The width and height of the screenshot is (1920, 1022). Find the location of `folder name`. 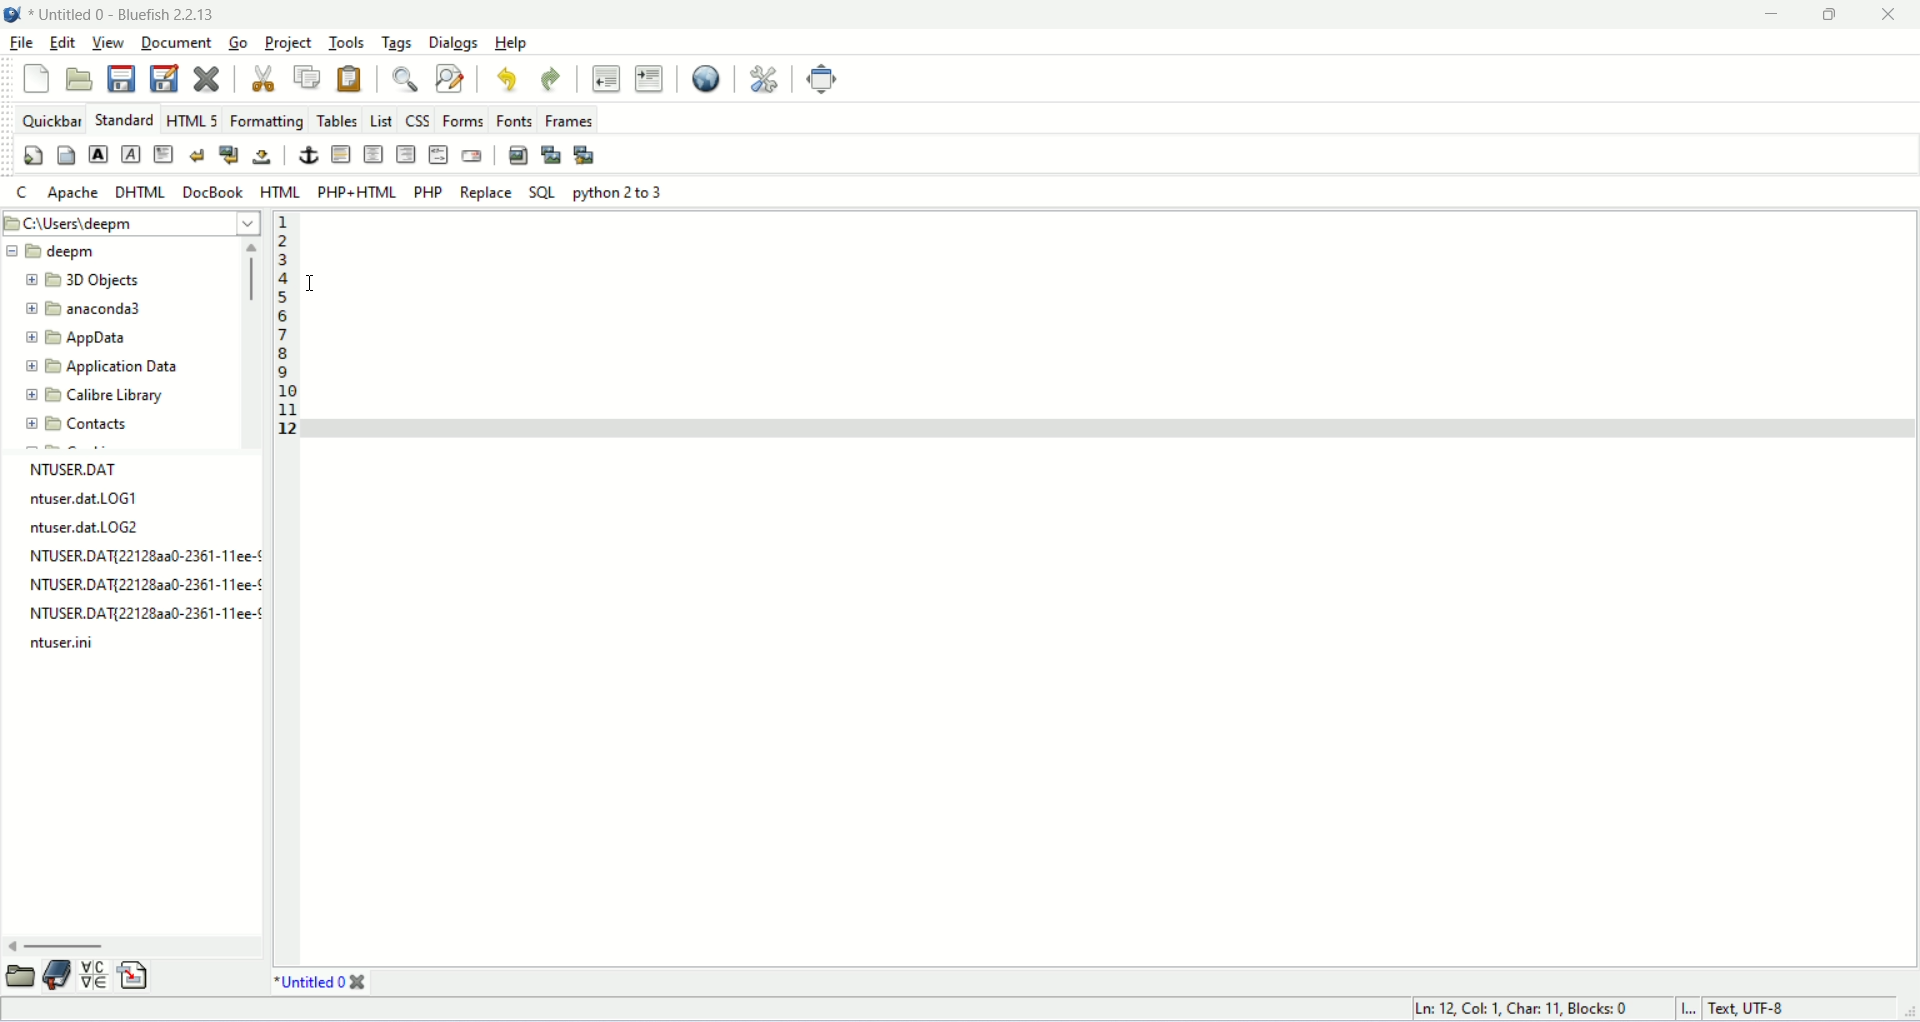

folder name is located at coordinates (122, 337).